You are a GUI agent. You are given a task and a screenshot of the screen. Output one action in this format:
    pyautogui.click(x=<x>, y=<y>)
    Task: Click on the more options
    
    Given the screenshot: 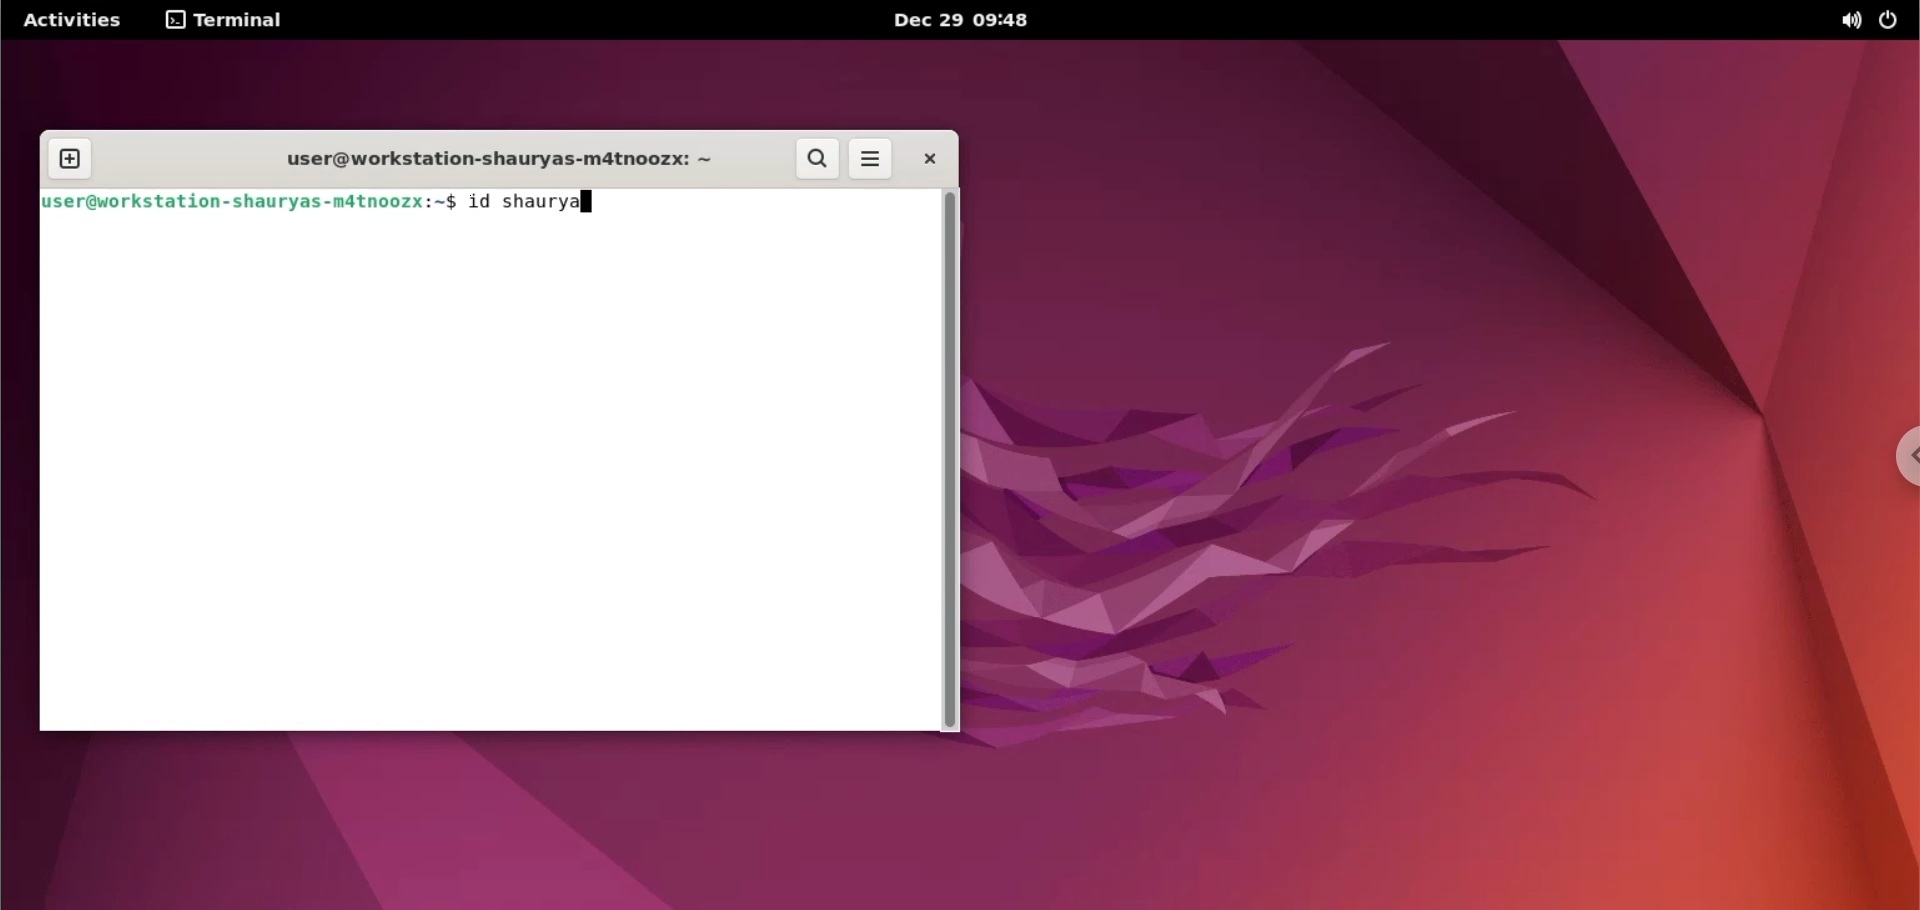 What is the action you would take?
    pyautogui.click(x=872, y=158)
    